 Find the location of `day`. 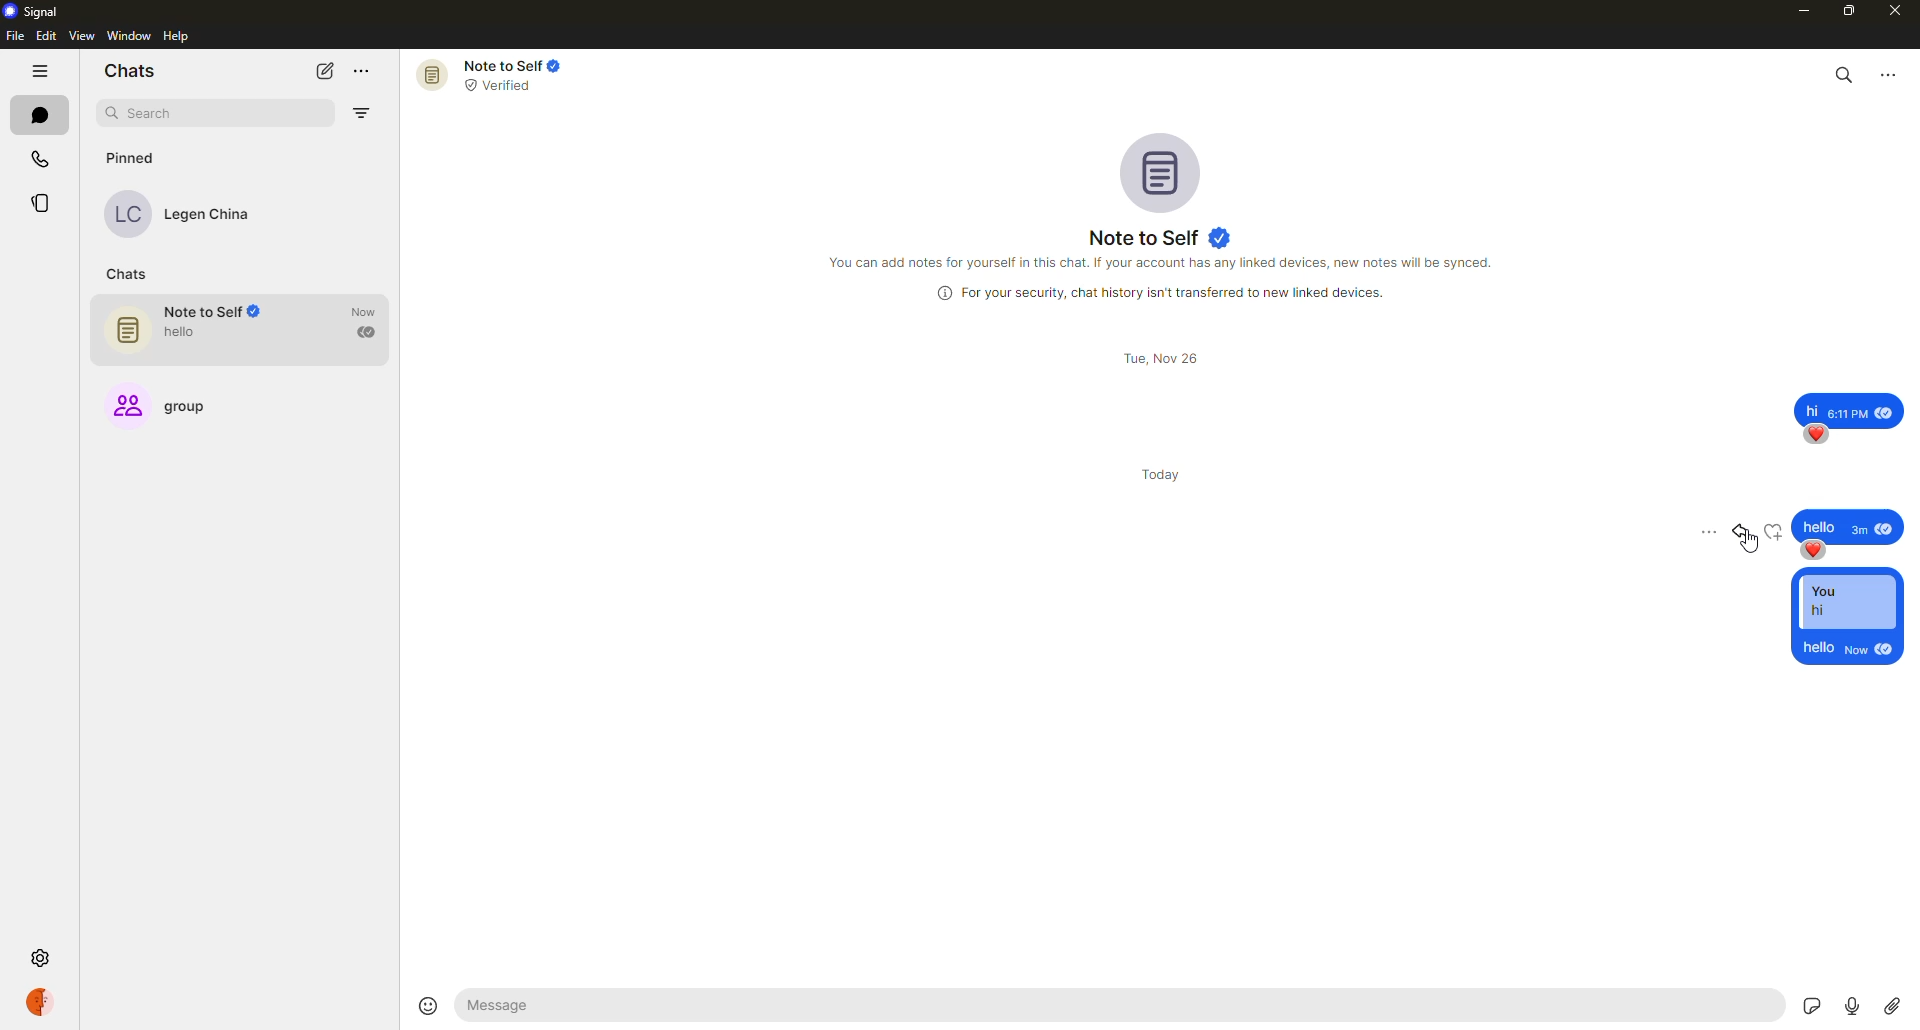

day is located at coordinates (1168, 473).